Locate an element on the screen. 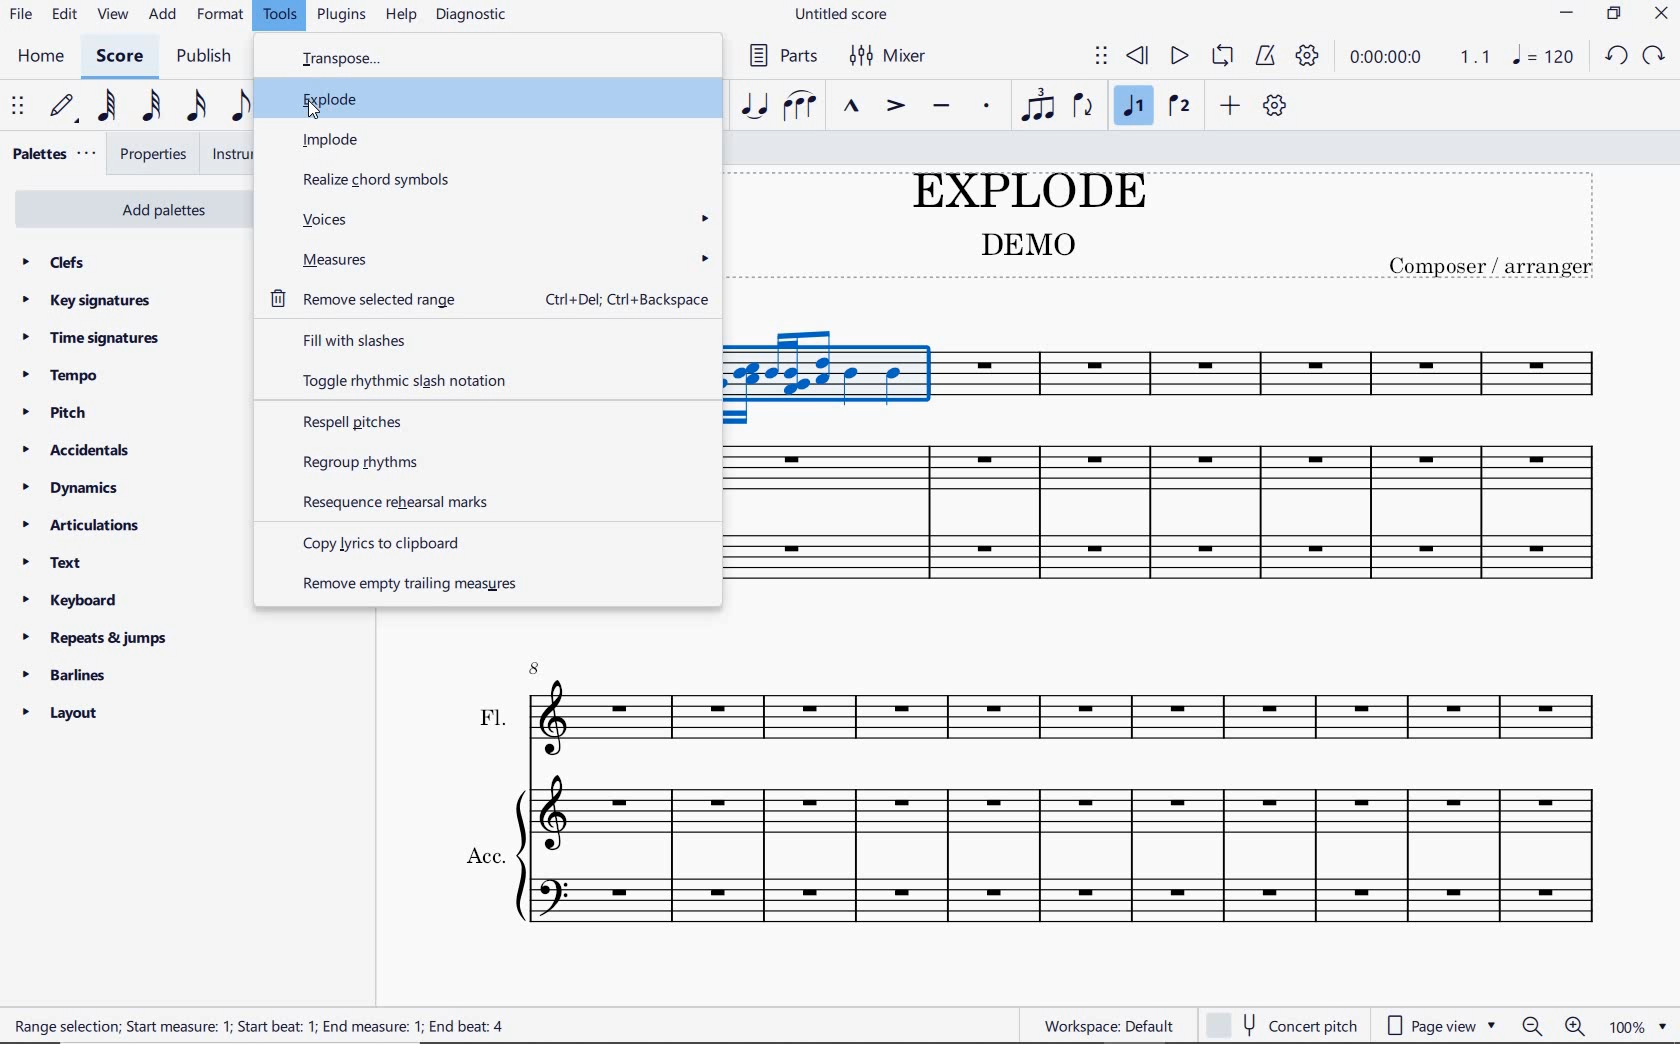 This screenshot has height=1044, width=1680. minimize is located at coordinates (1564, 11).